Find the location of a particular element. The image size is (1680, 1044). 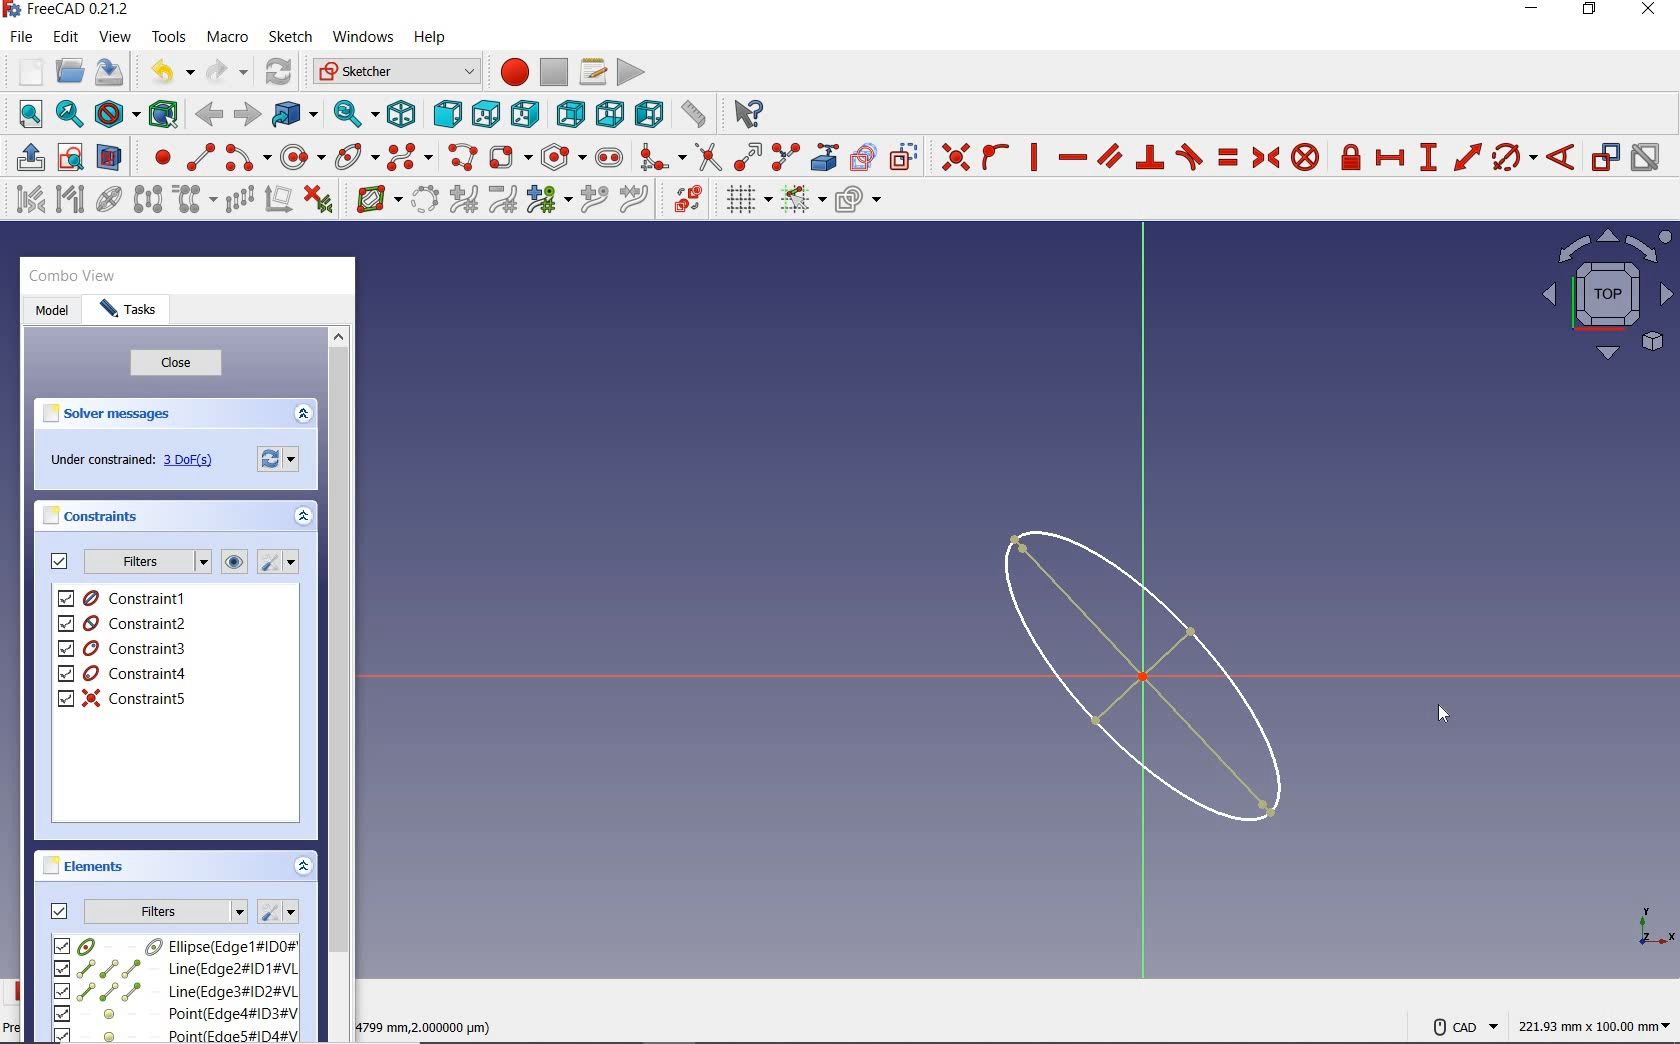

draw style is located at coordinates (117, 113).